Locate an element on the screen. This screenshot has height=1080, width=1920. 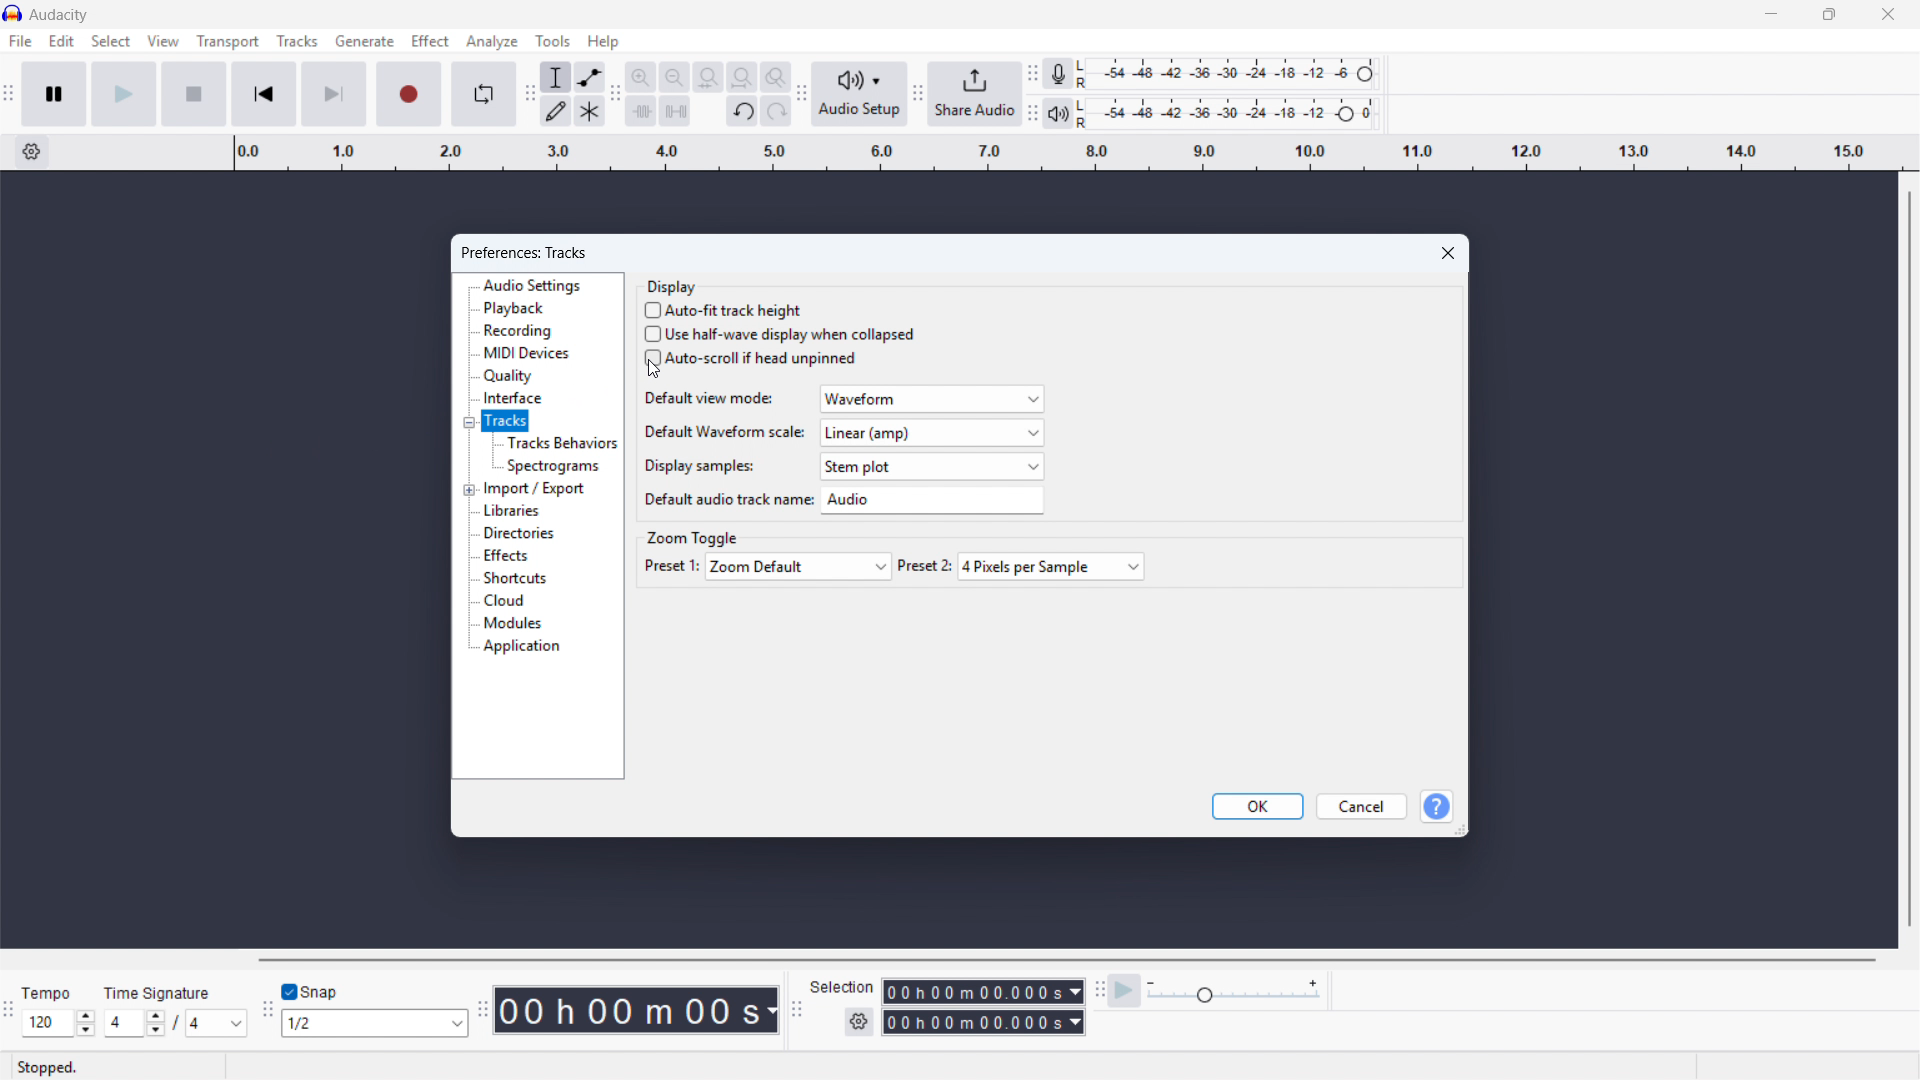
transport toolbar is located at coordinates (8, 96).